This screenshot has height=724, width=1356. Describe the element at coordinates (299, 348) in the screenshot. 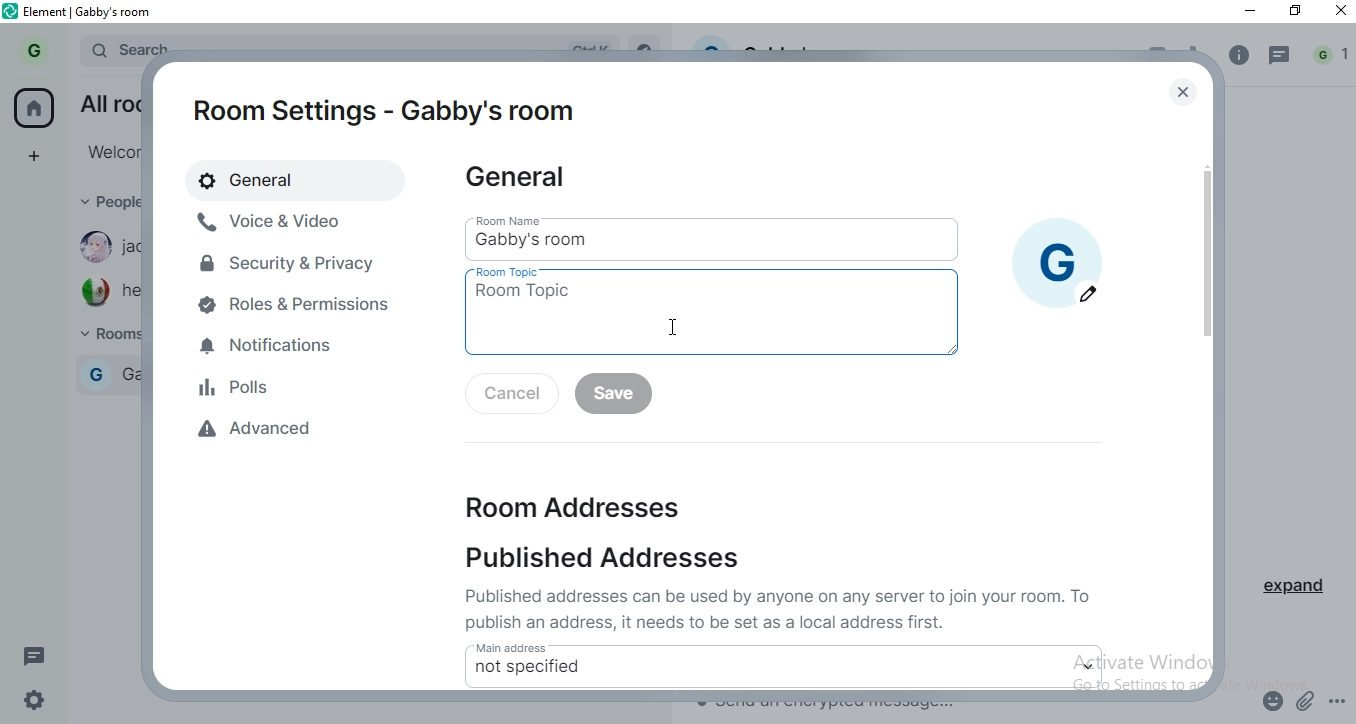

I see `notifications` at that location.